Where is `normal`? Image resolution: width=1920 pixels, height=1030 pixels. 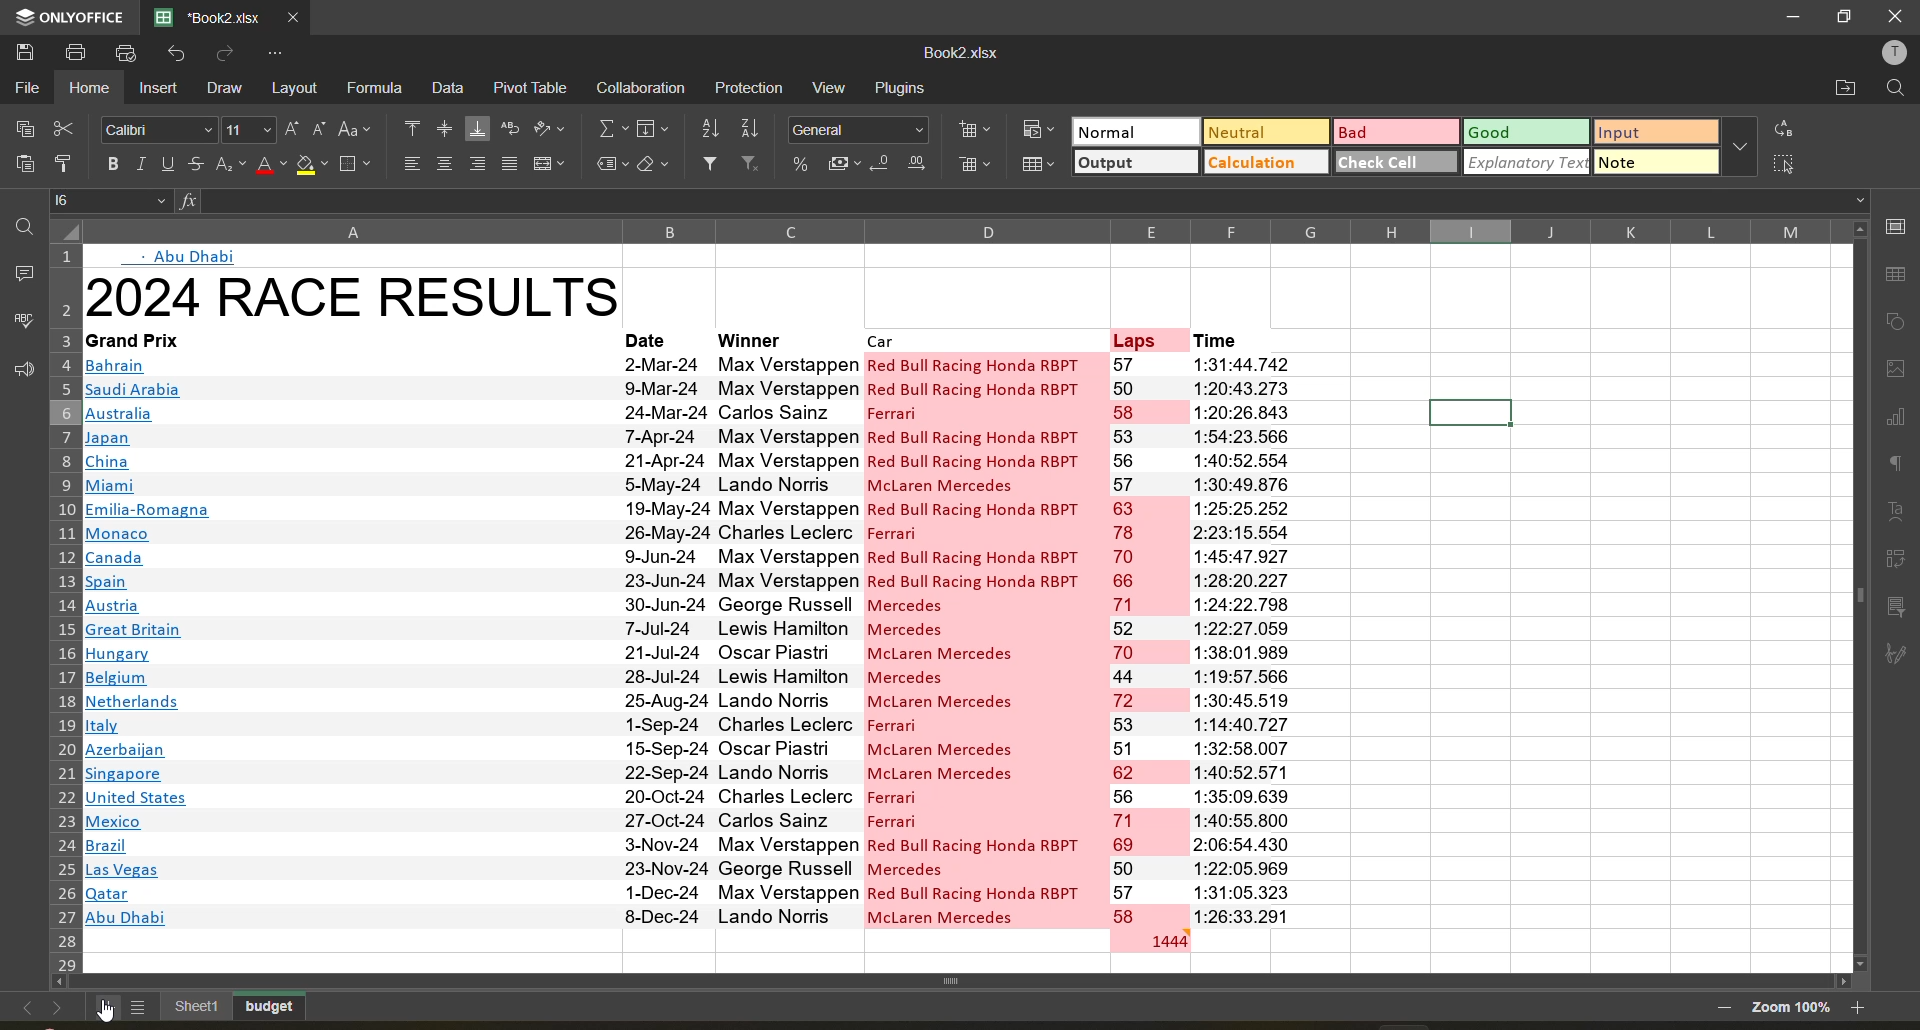 normal is located at coordinates (1134, 133).